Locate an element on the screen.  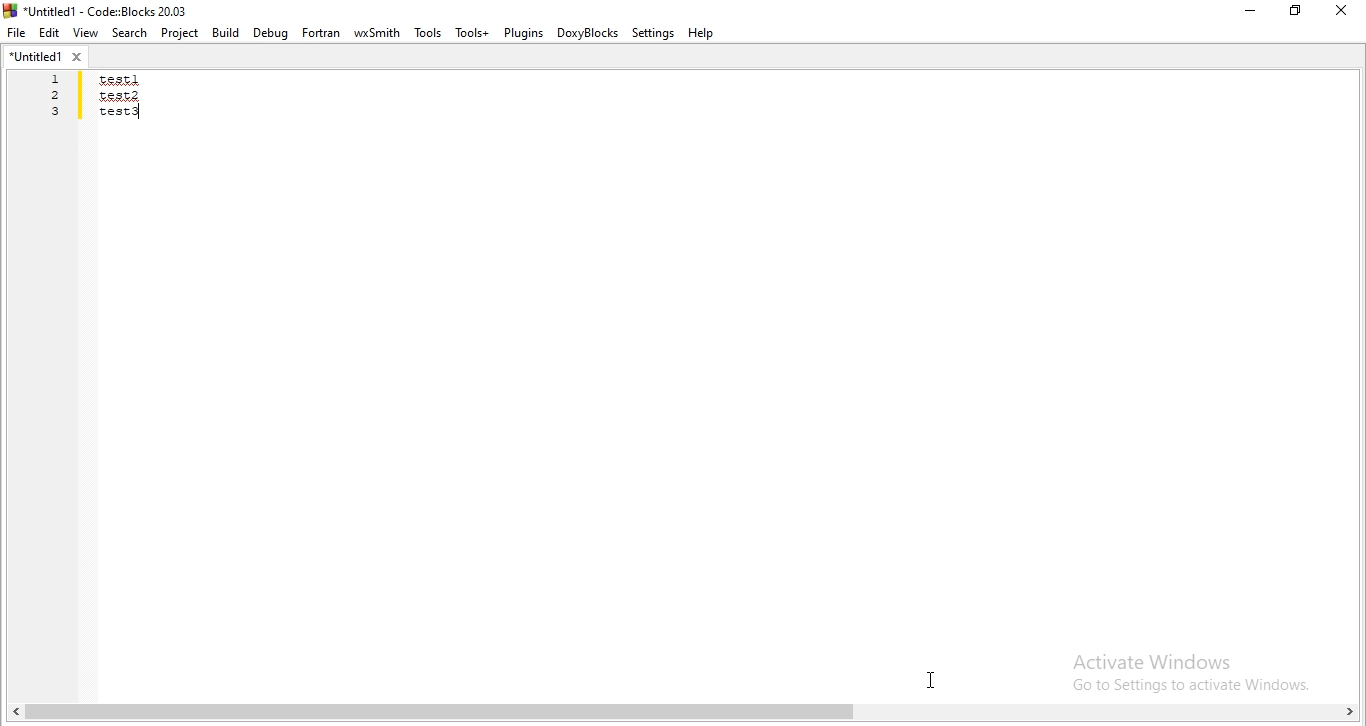
doxyblocks is located at coordinates (588, 34).